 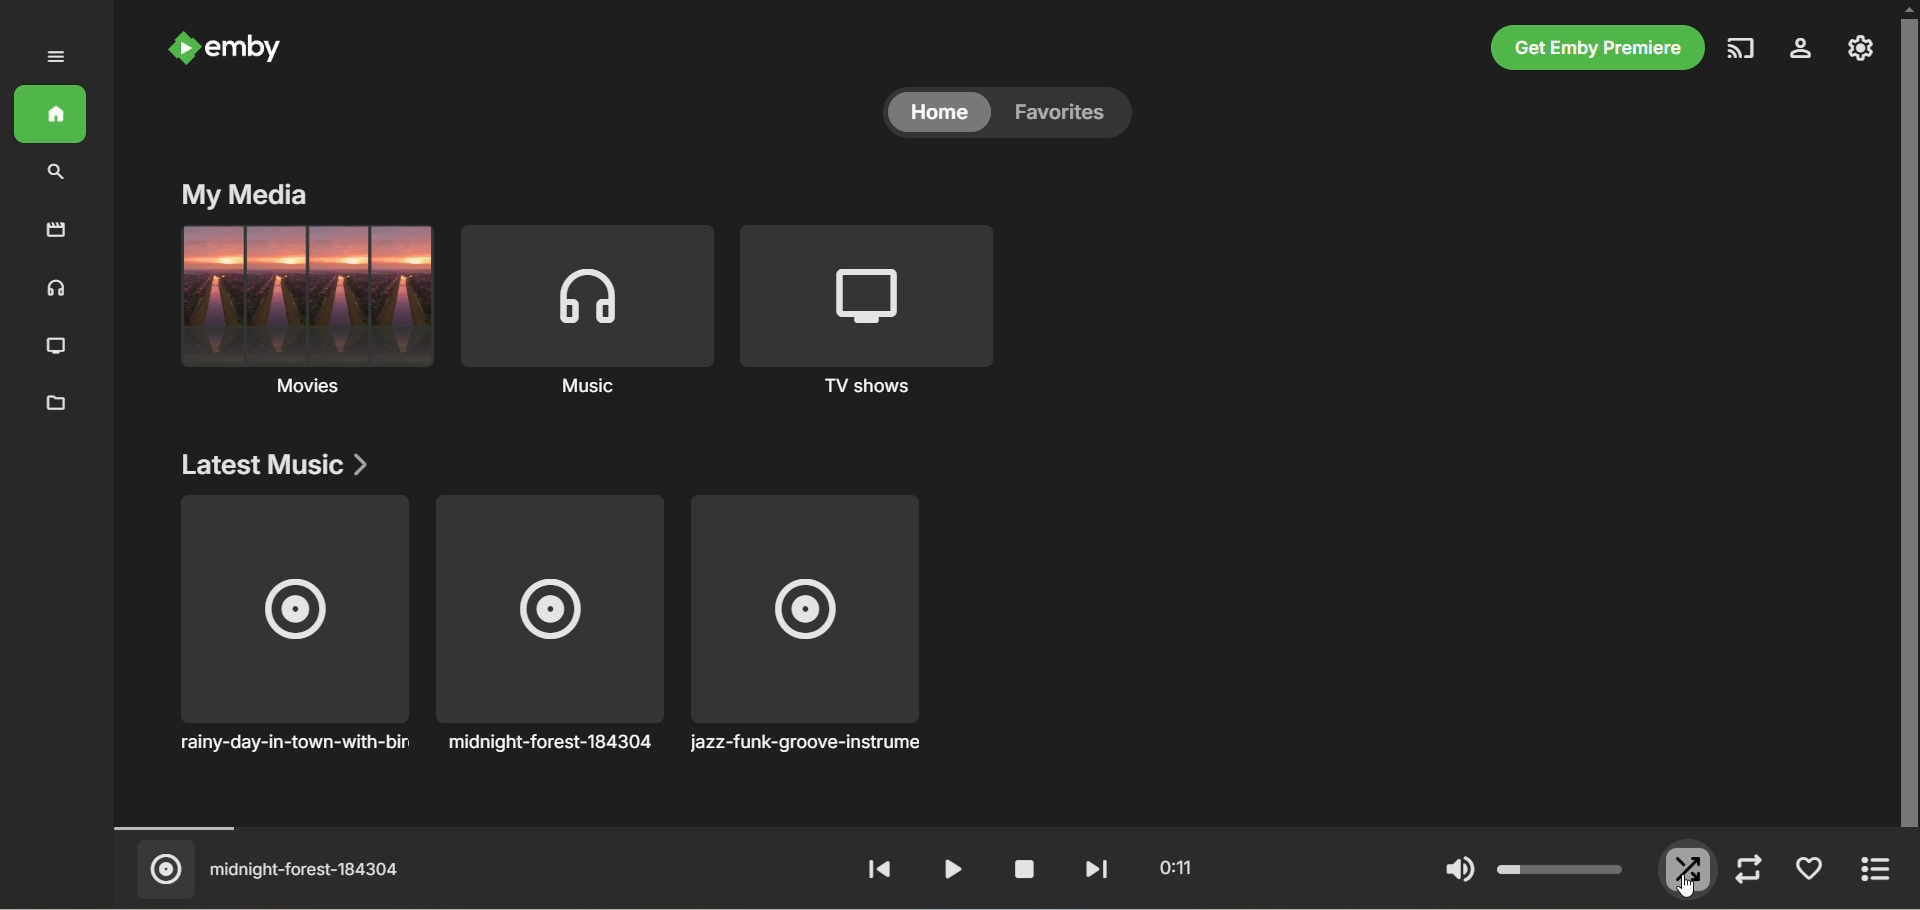 What do you see at coordinates (52, 346) in the screenshot?
I see `TV shows` at bounding box center [52, 346].